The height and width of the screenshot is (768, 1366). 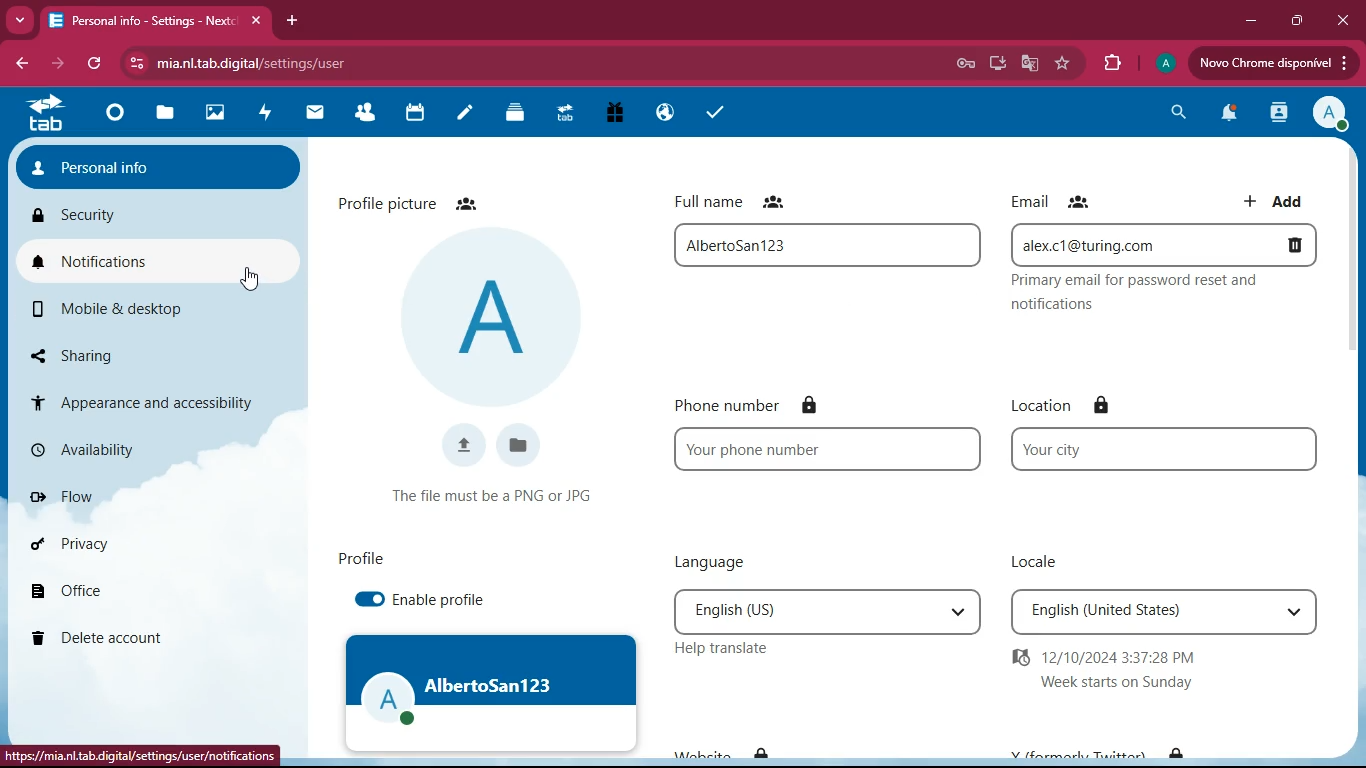 I want to click on sharing, so click(x=140, y=355).